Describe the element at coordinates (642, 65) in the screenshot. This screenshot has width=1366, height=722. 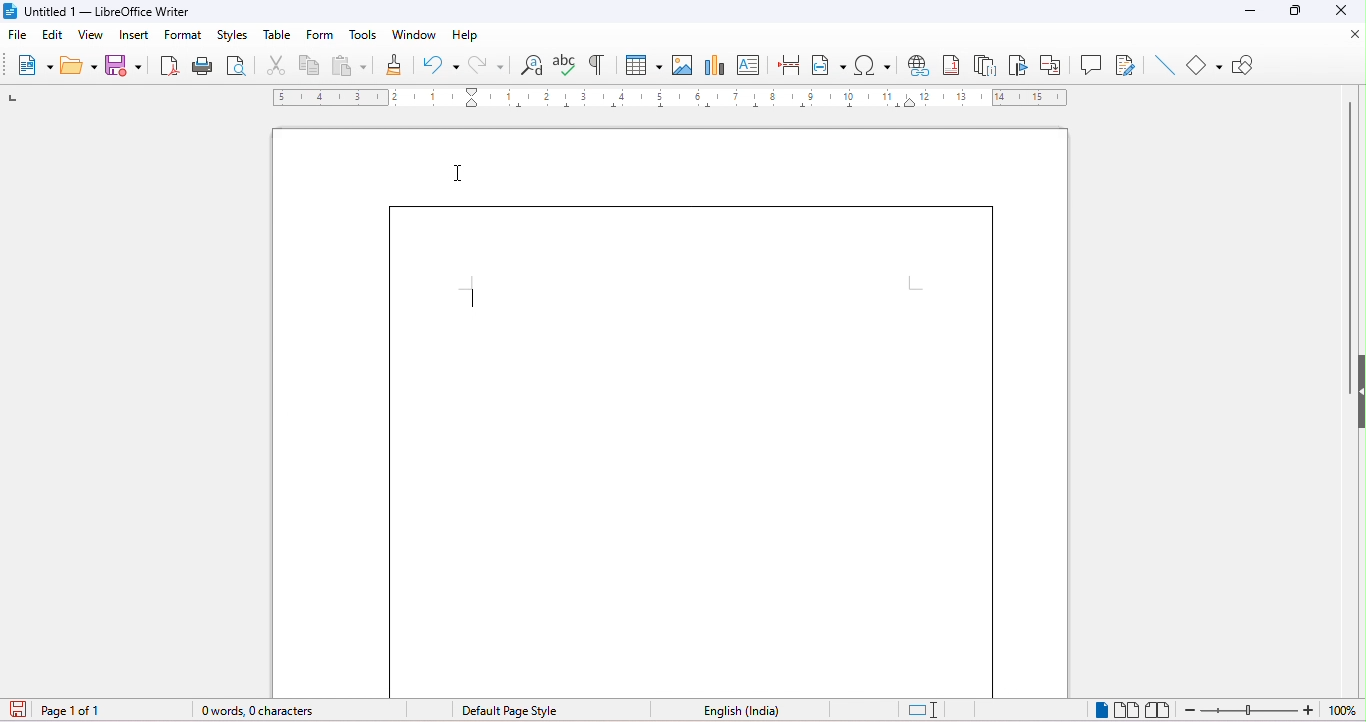
I see `insert table` at that location.